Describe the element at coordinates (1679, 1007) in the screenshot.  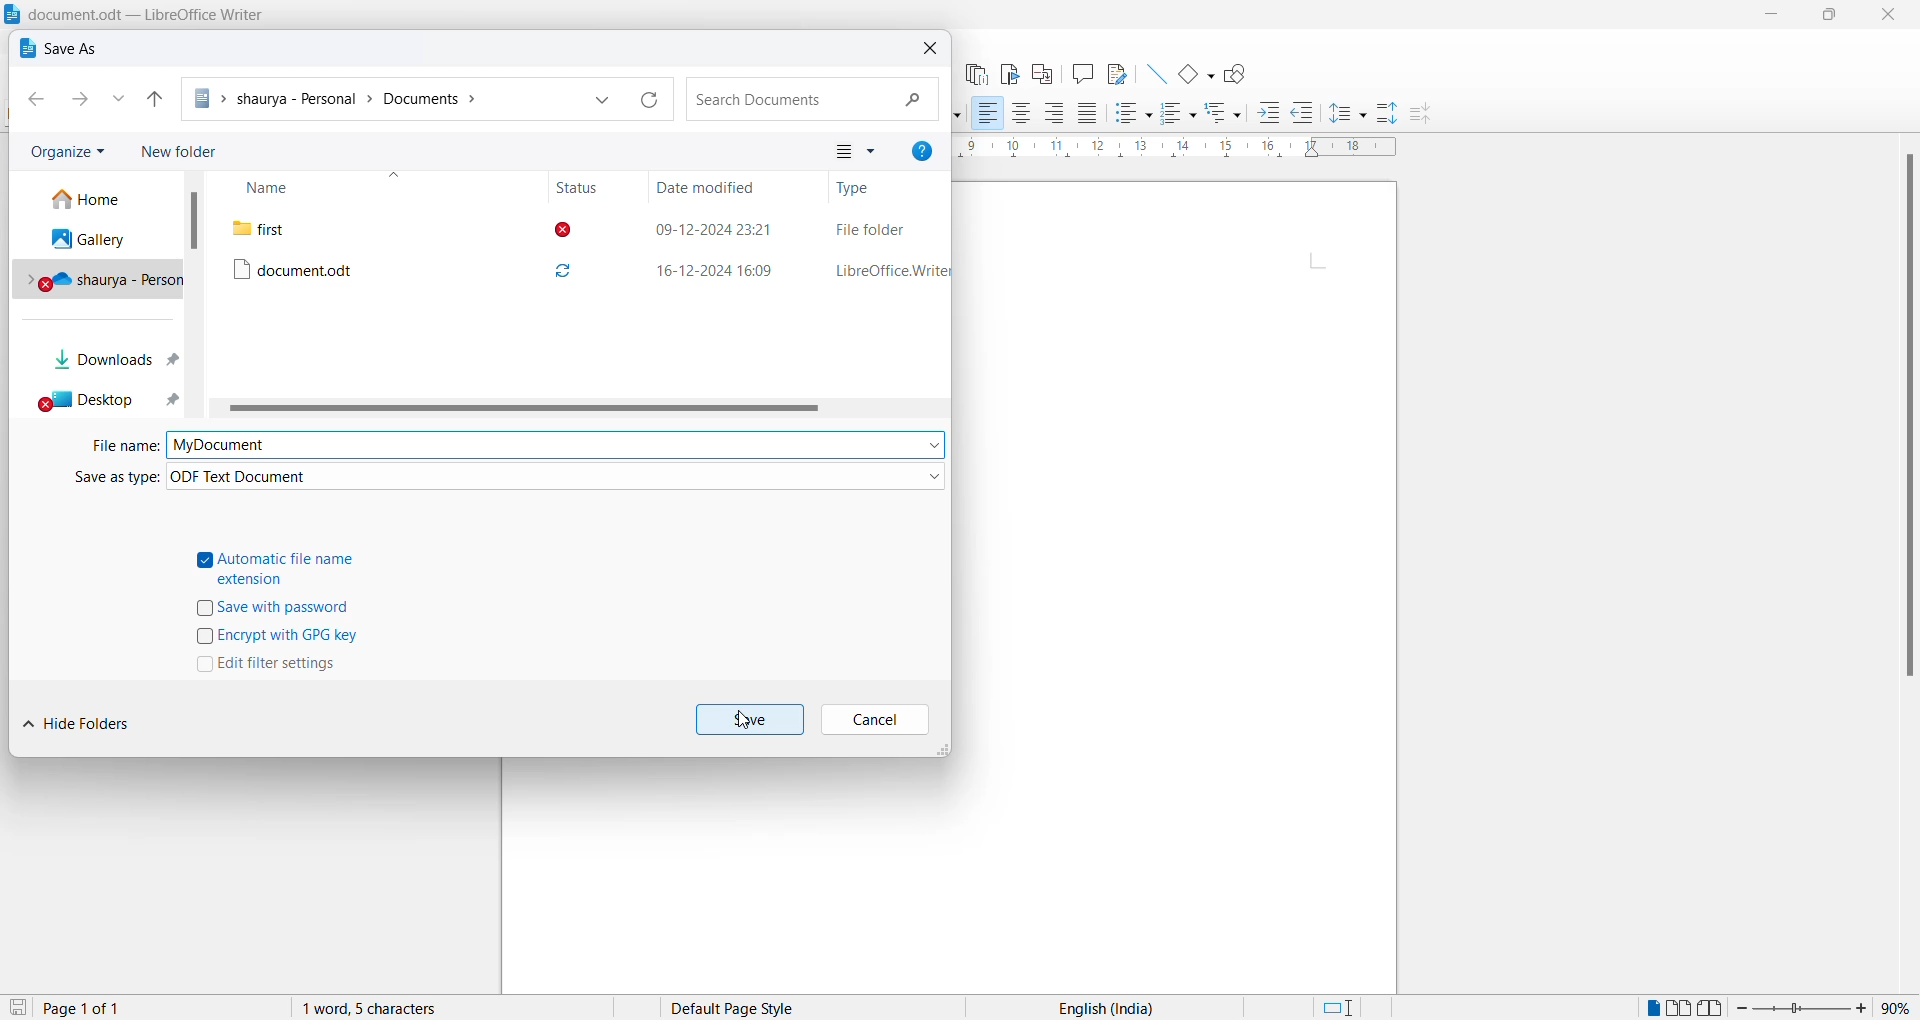
I see `Multipage view` at that location.